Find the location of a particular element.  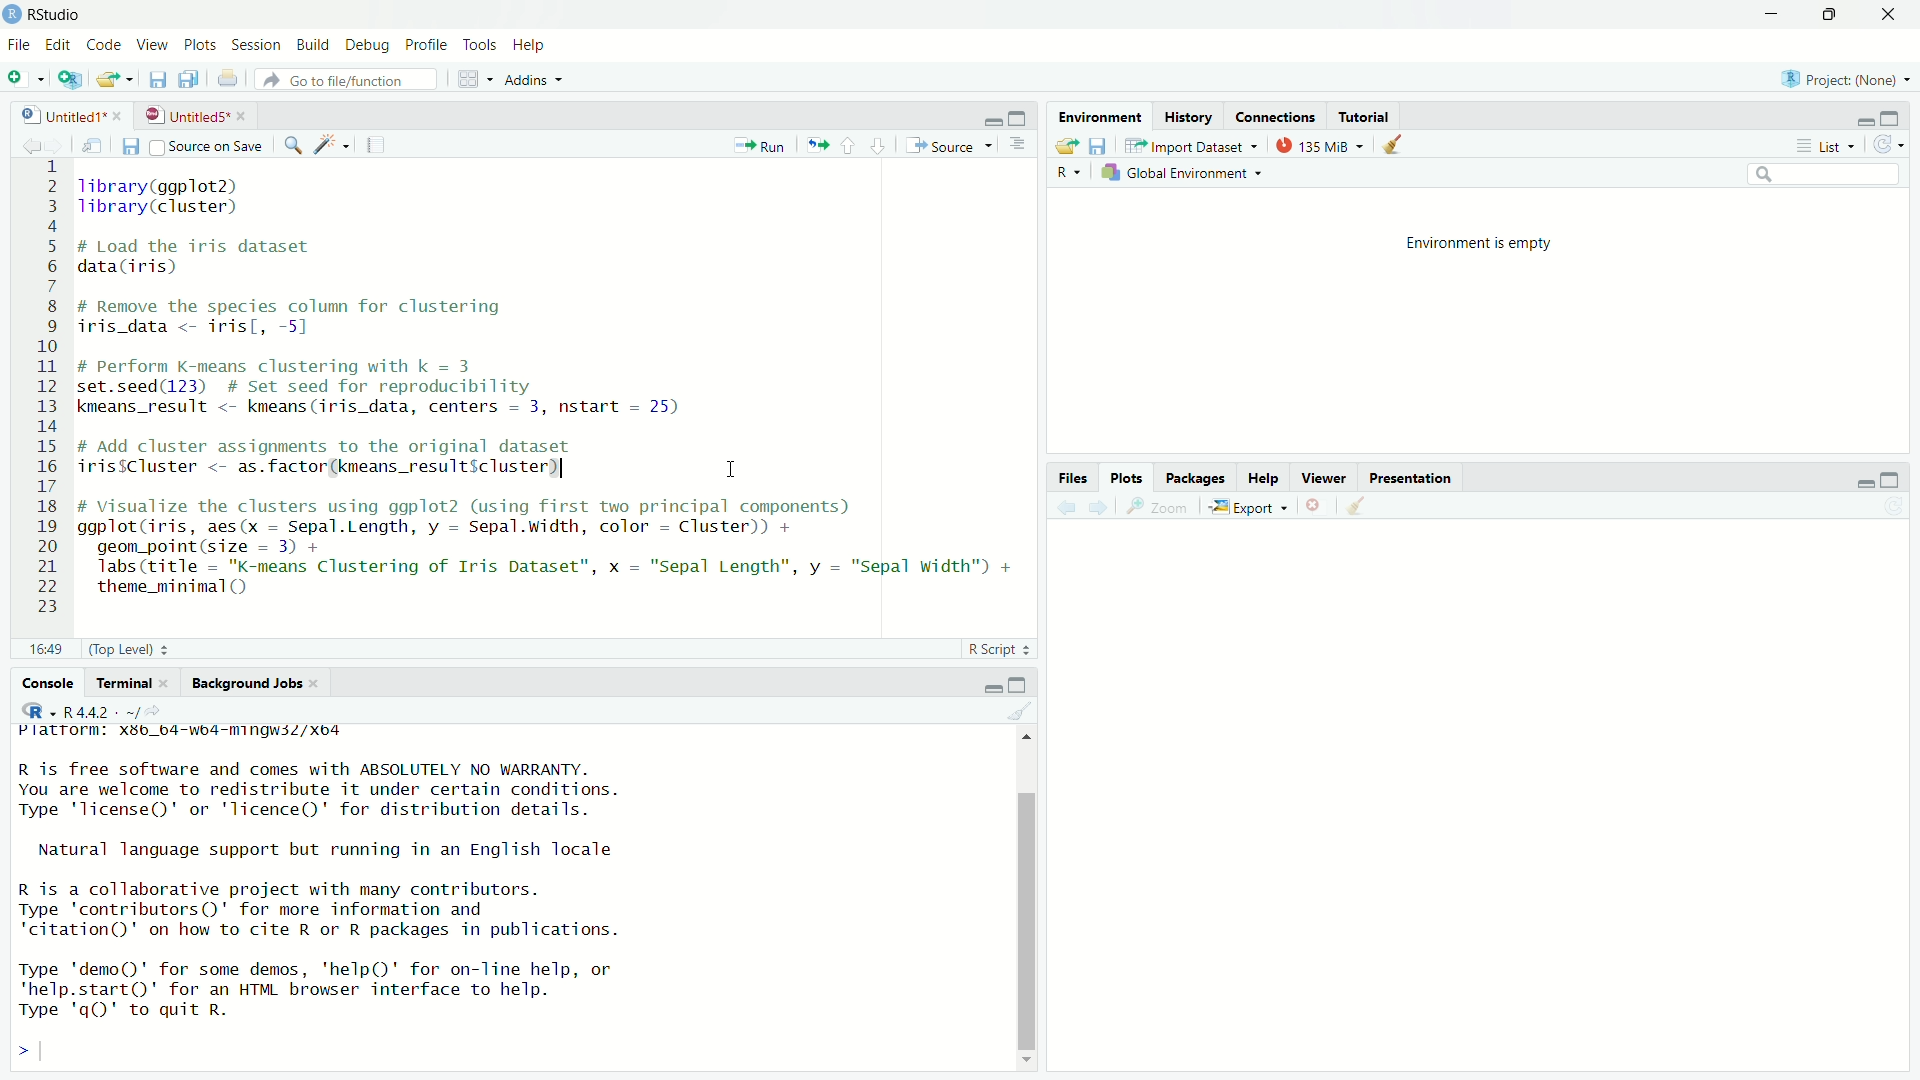

debug is located at coordinates (369, 46).